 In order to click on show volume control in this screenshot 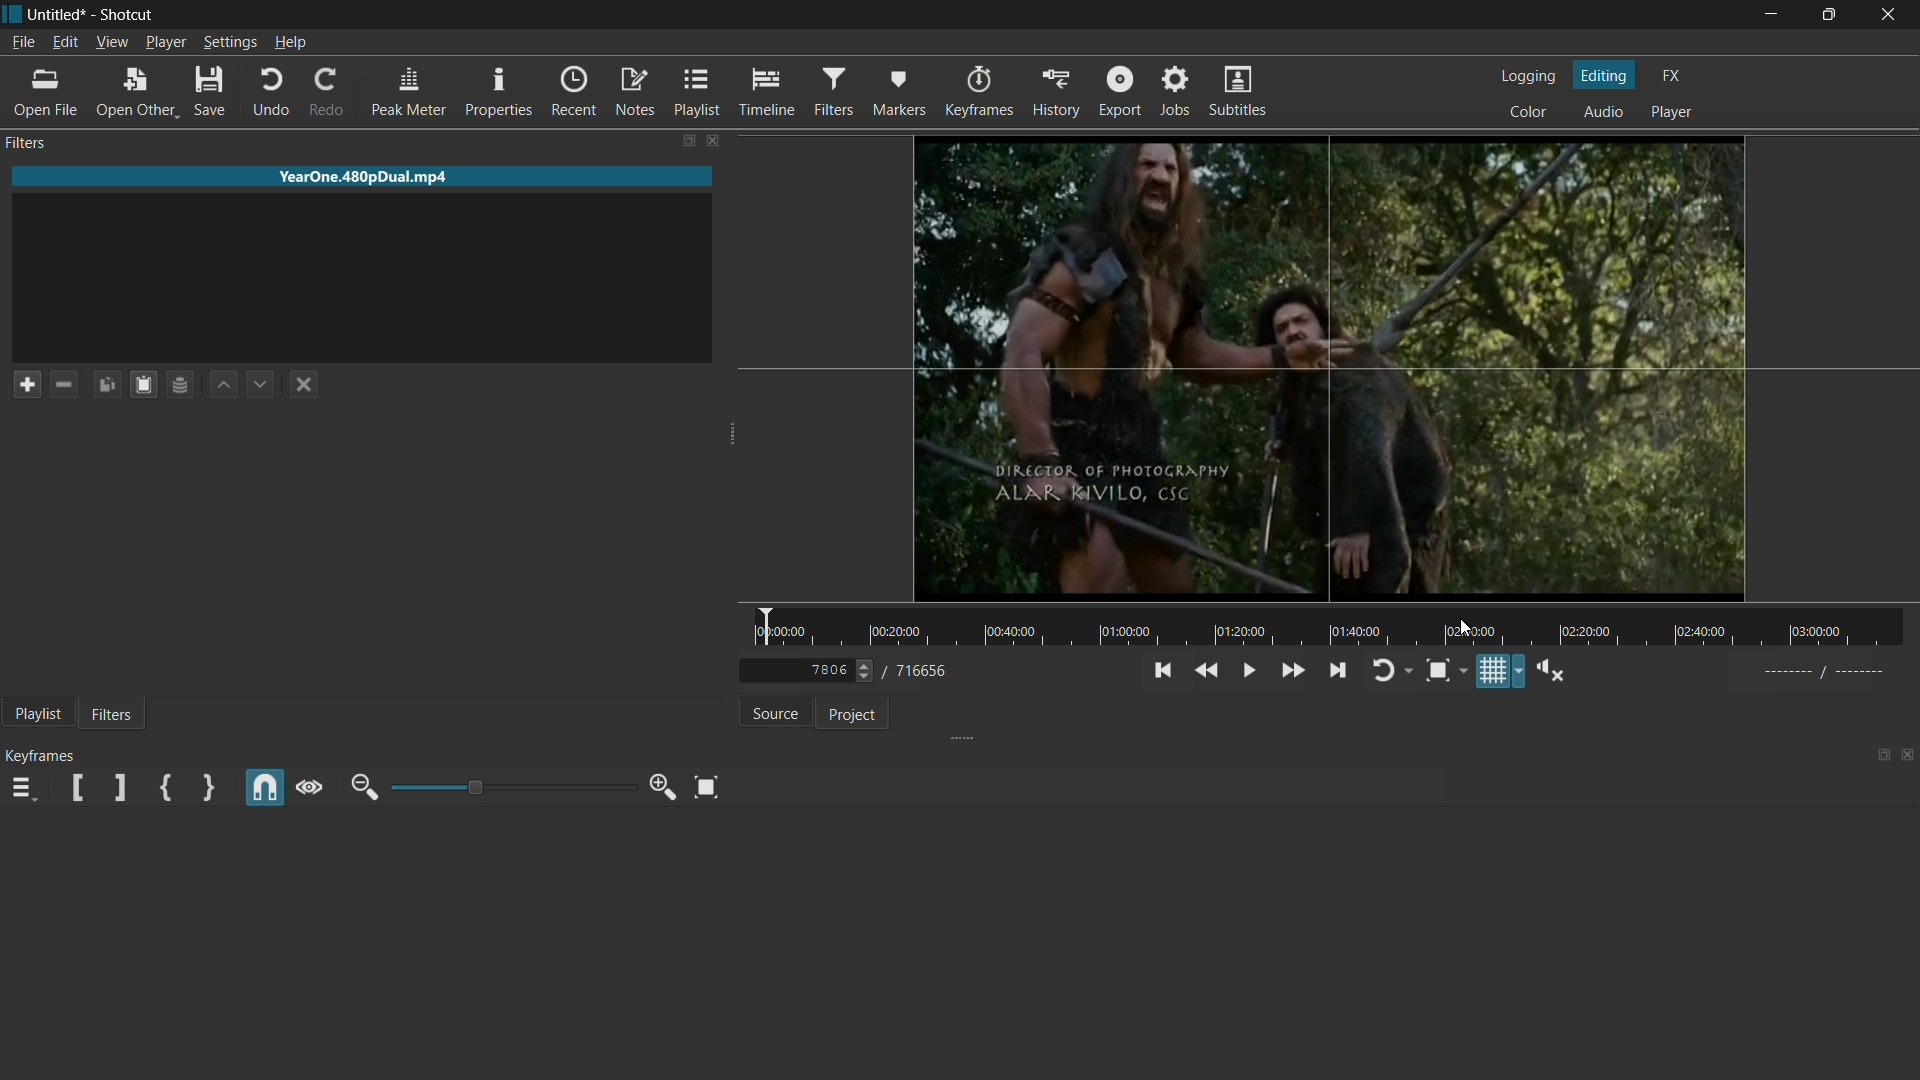, I will do `click(1550, 670)`.